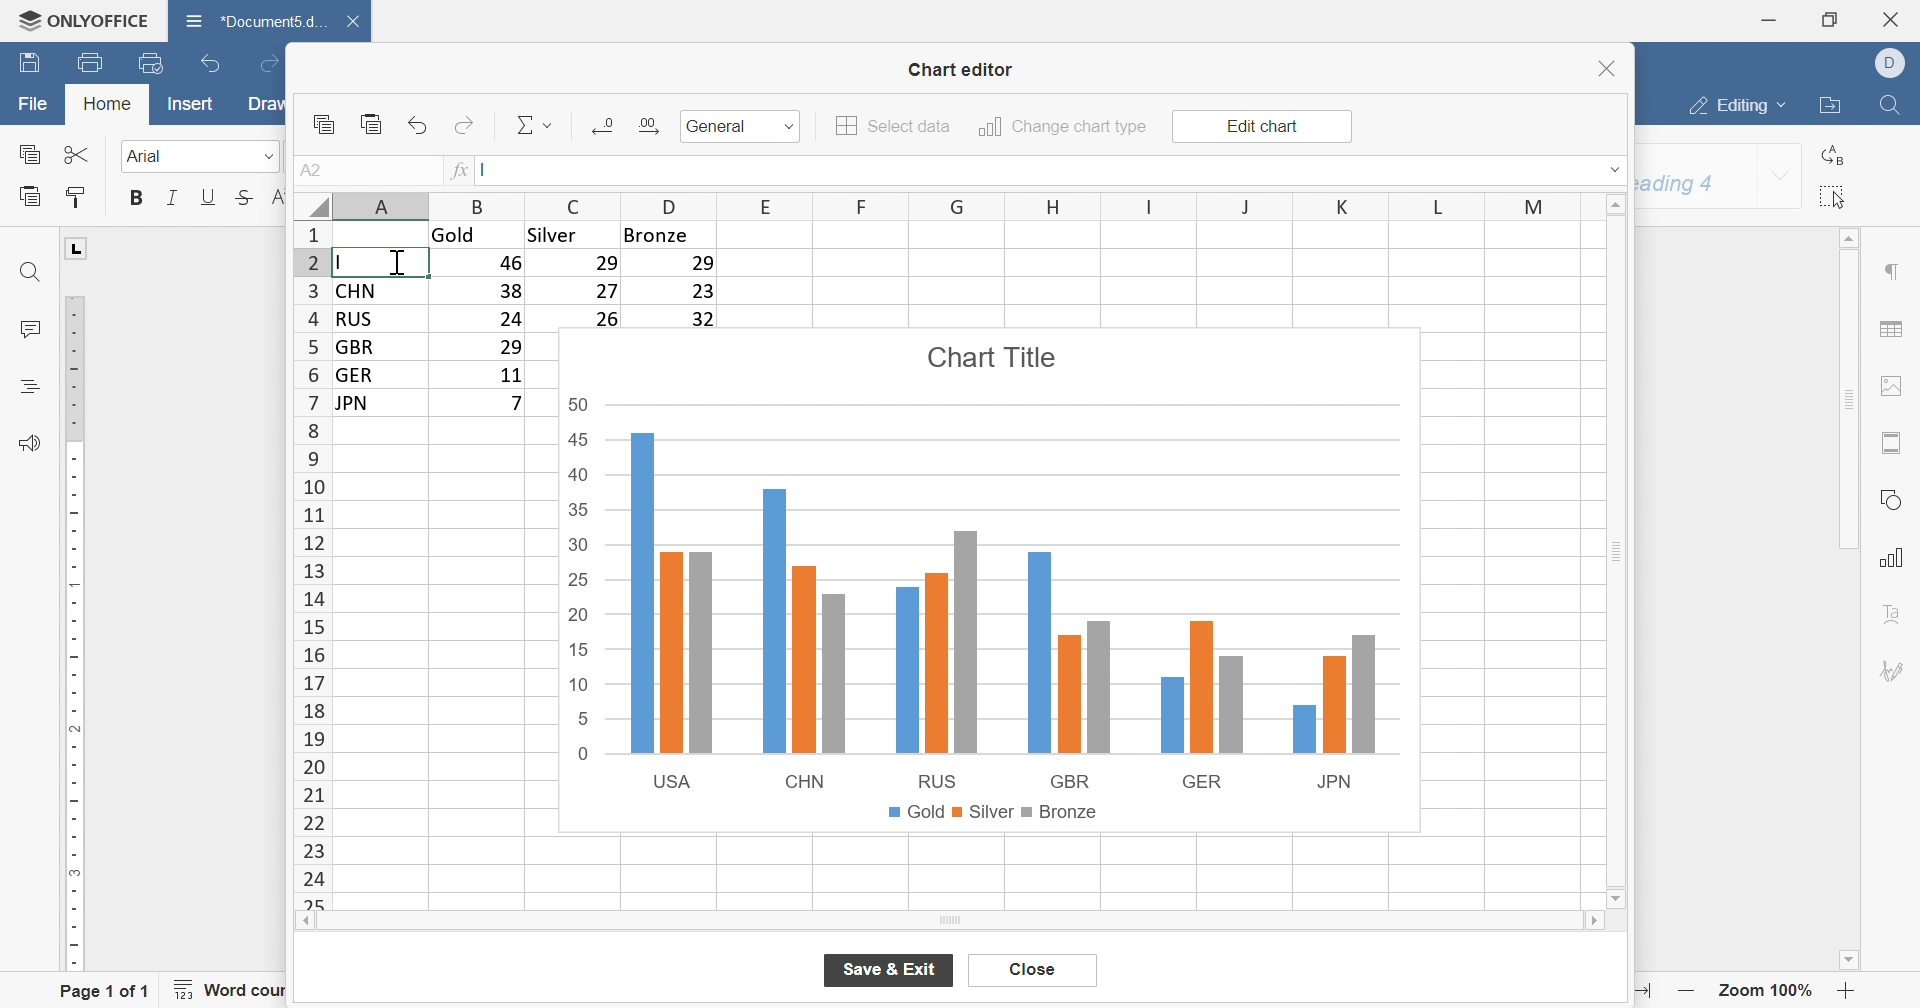 This screenshot has width=1920, height=1008. What do you see at coordinates (1781, 178) in the screenshot?
I see `drop down` at bounding box center [1781, 178].